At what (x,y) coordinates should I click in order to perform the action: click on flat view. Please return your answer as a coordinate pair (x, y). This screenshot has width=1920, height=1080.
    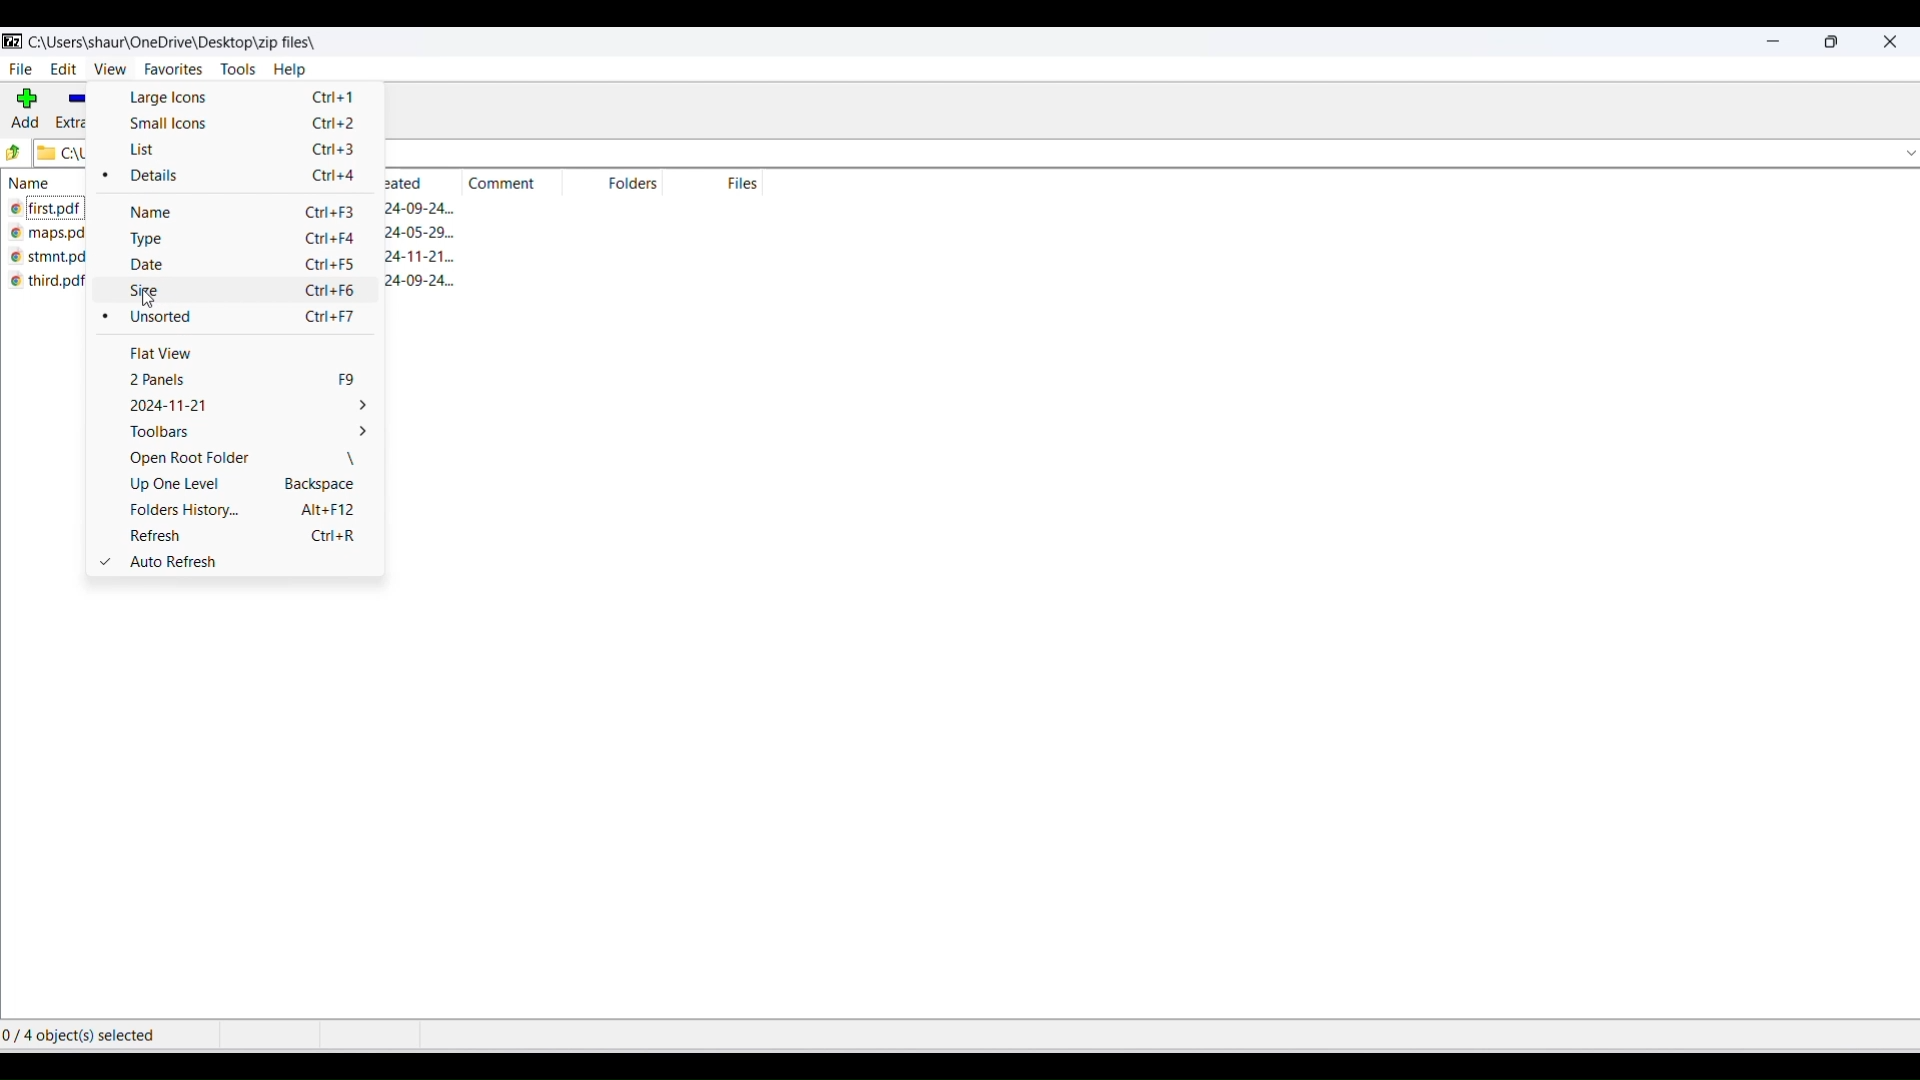
    Looking at the image, I should click on (236, 355).